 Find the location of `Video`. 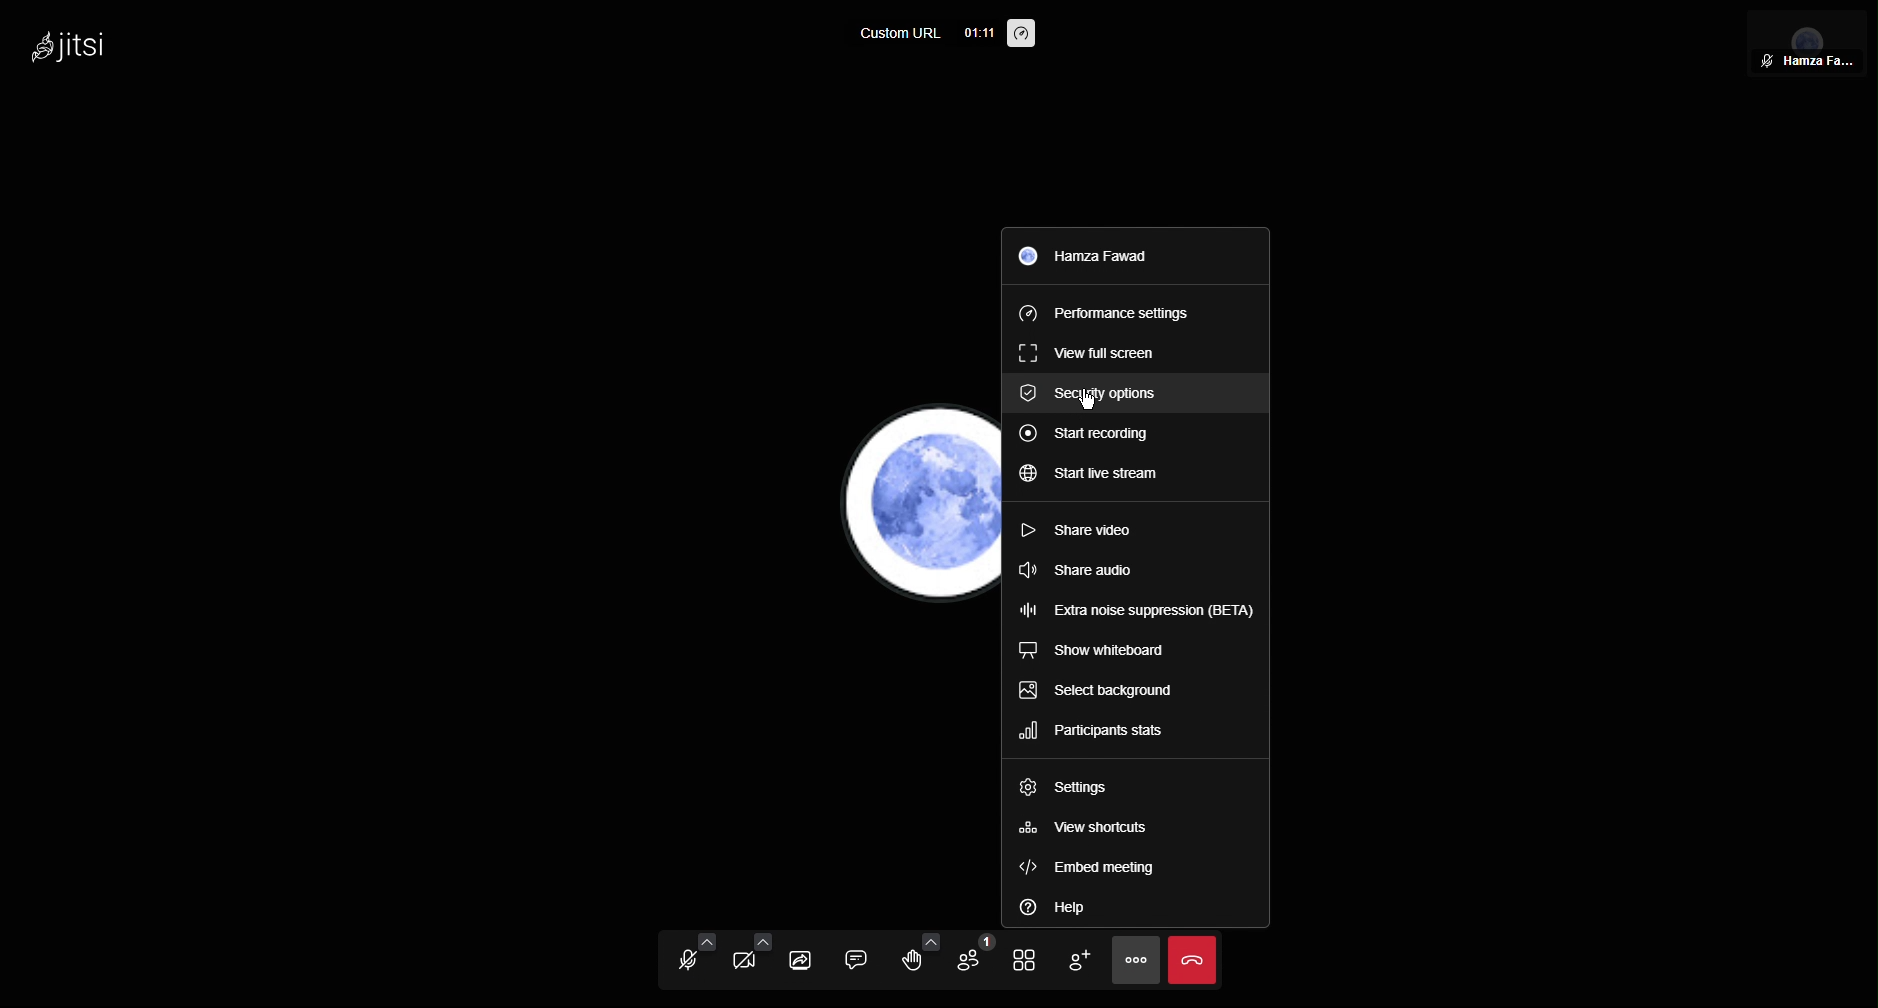

Video is located at coordinates (750, 959).